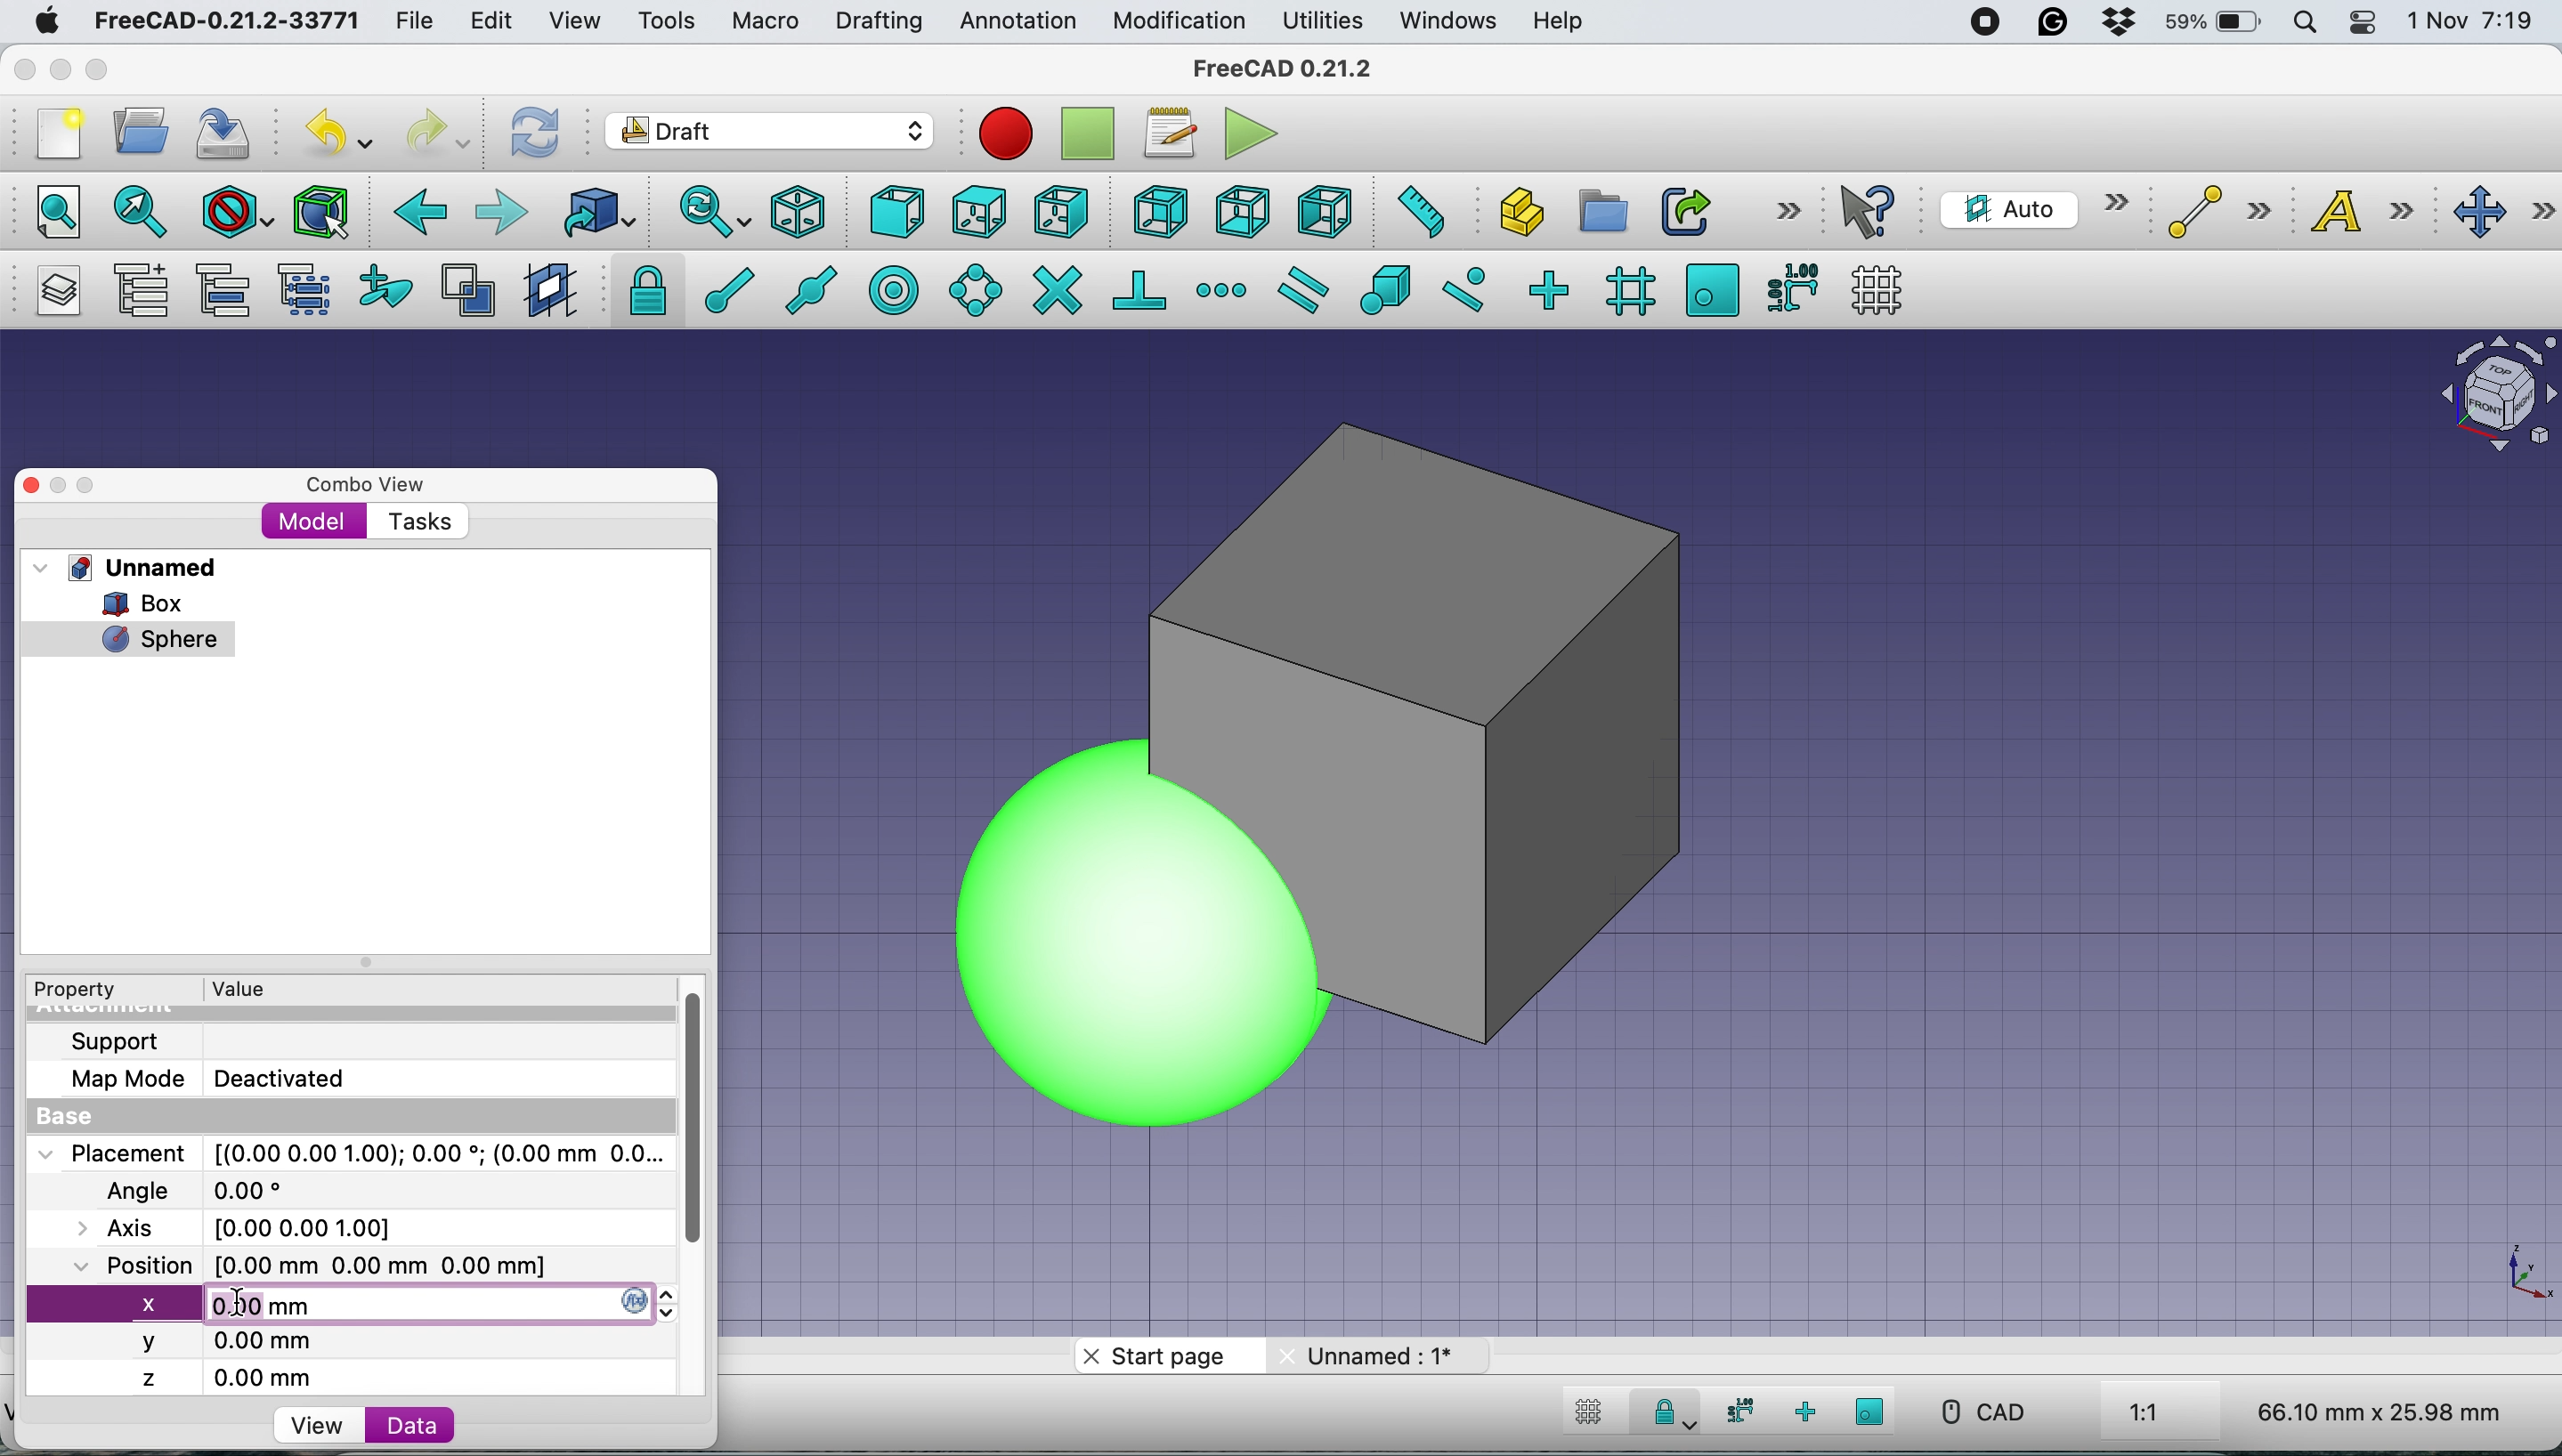 This screenshot has height=1456, width=2562. Describe the element at coordinates (803, 289) in the screenshot. I see `snap midpoint` at that location.